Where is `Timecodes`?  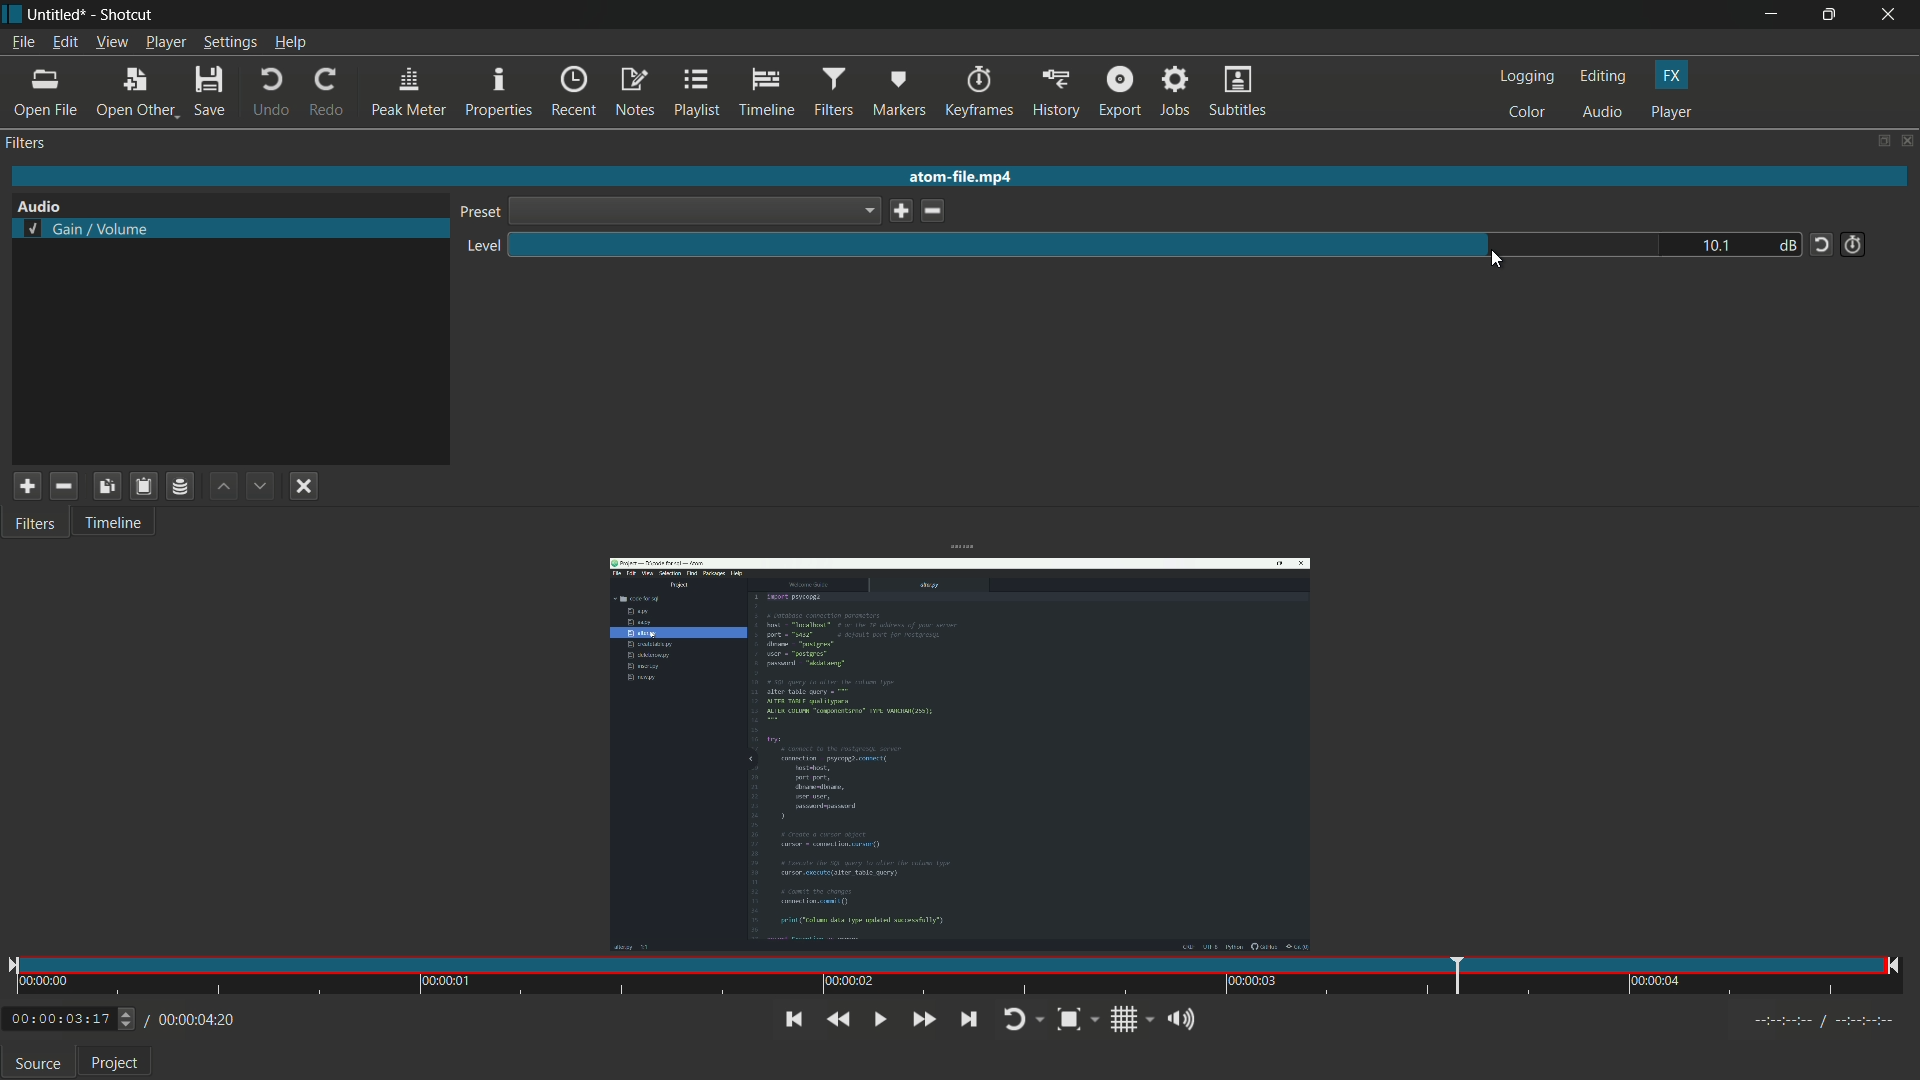
Timecodes is located at coordinates (1826, 1025).